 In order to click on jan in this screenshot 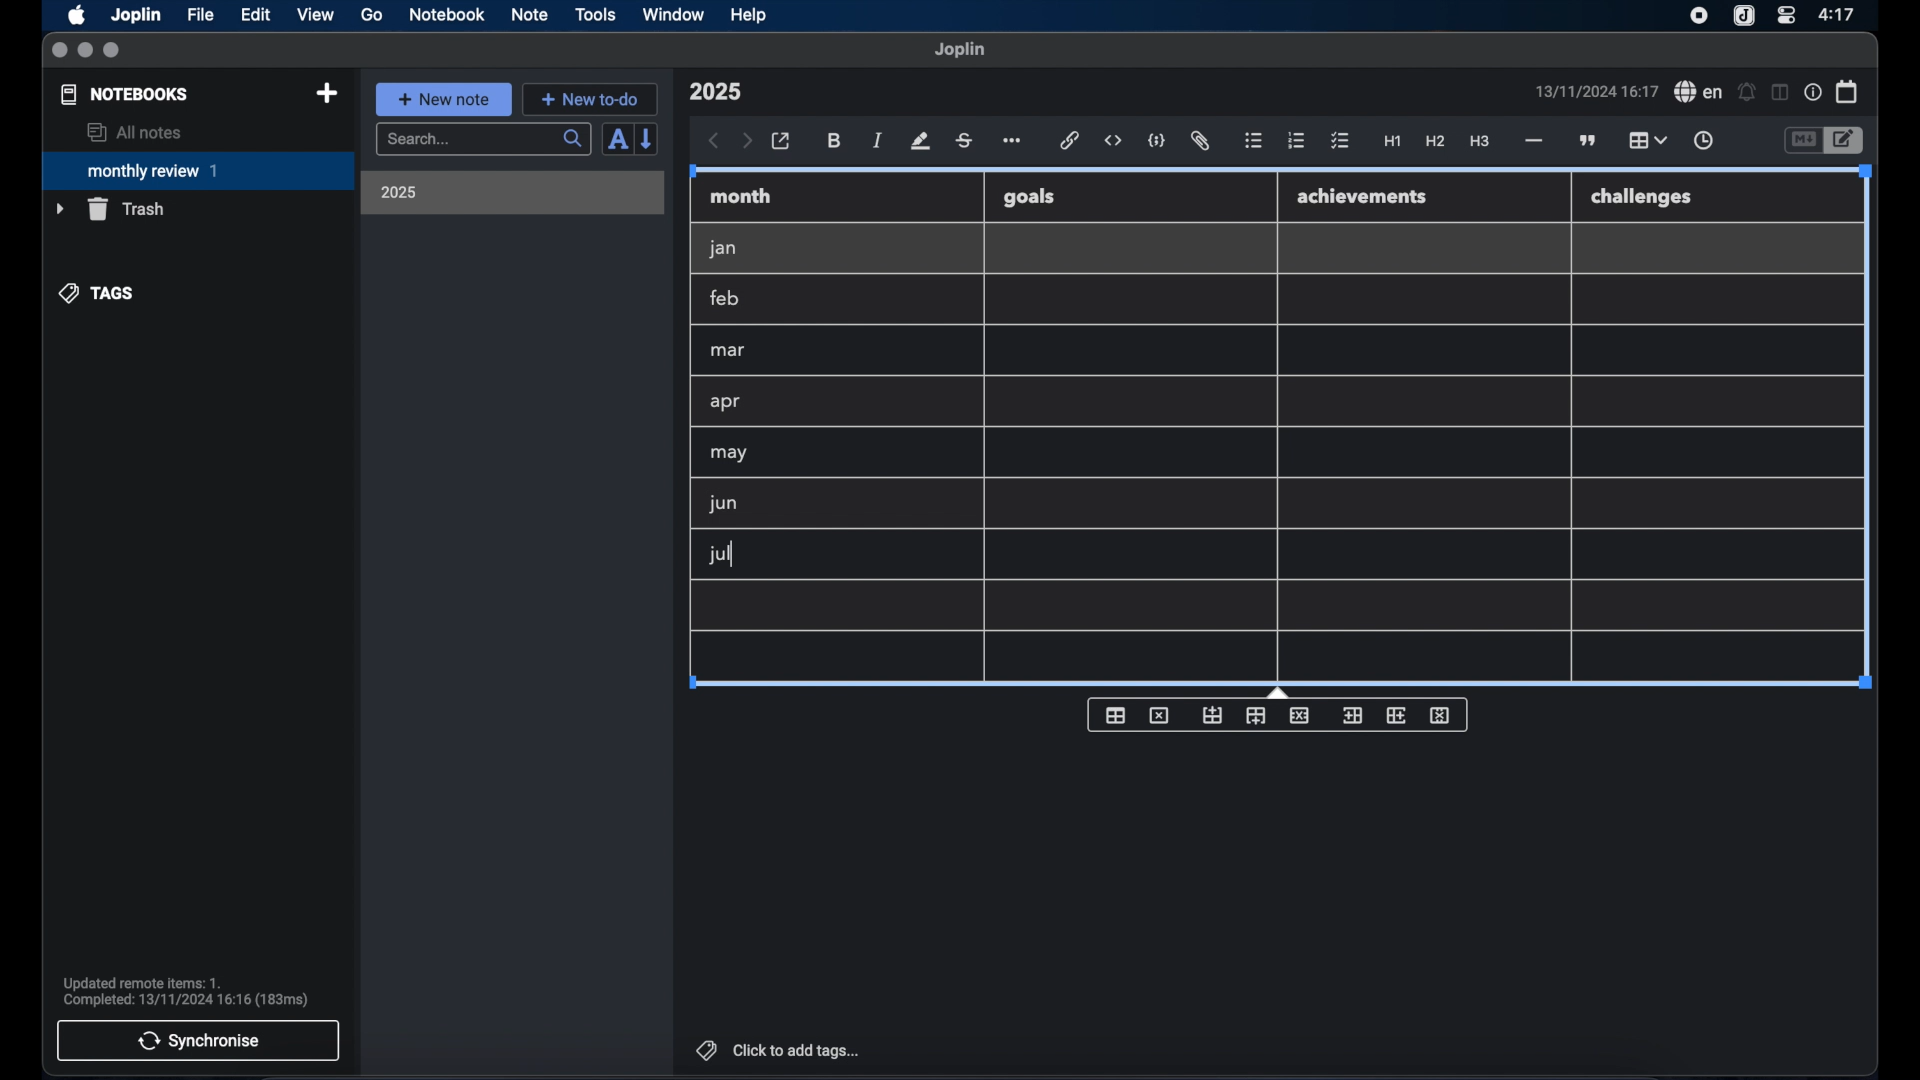, I will do `click(723, 249)`.